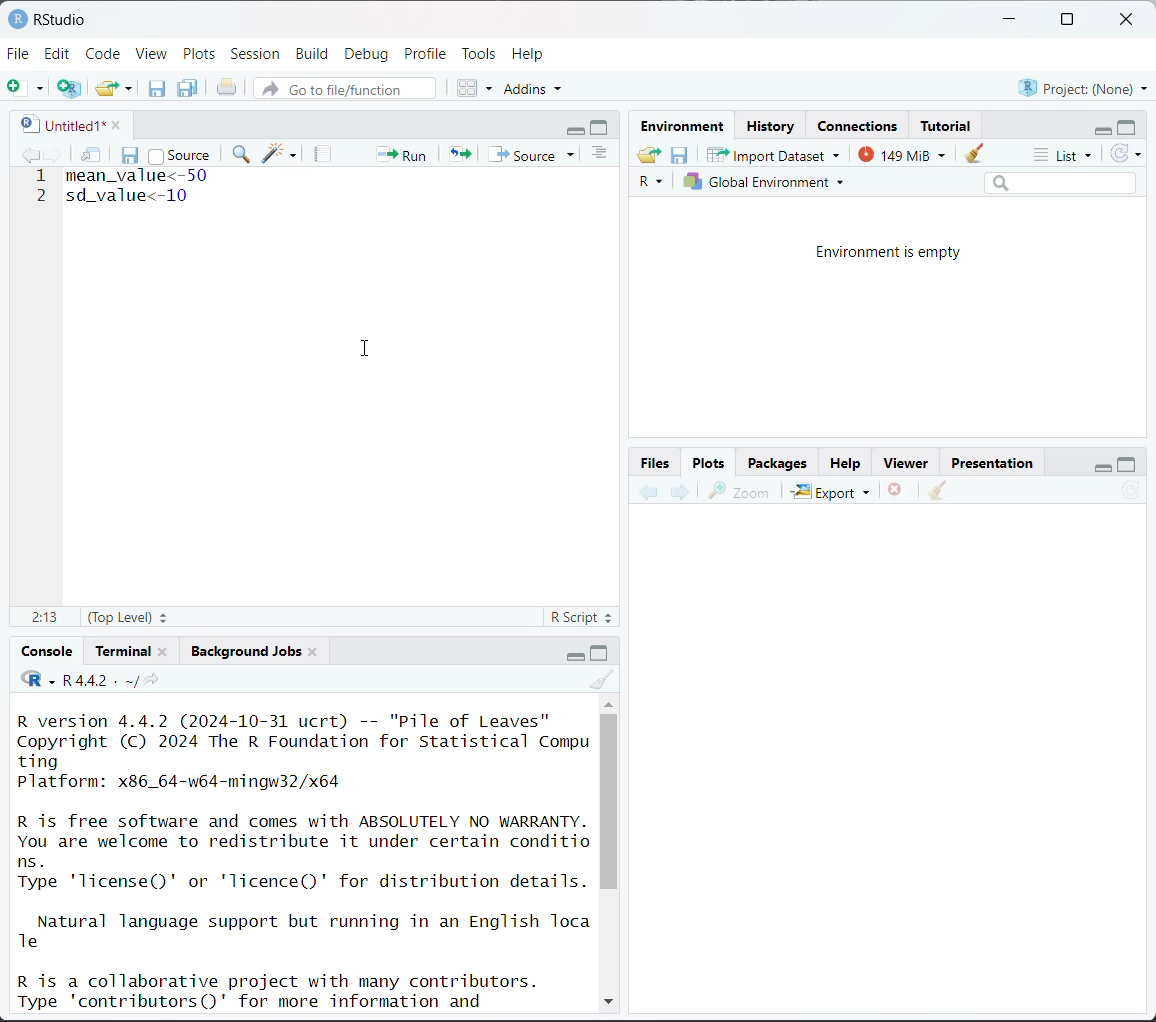 This screenshot has width=1156, height=1022. I want to click on search, so click(1060, 182).